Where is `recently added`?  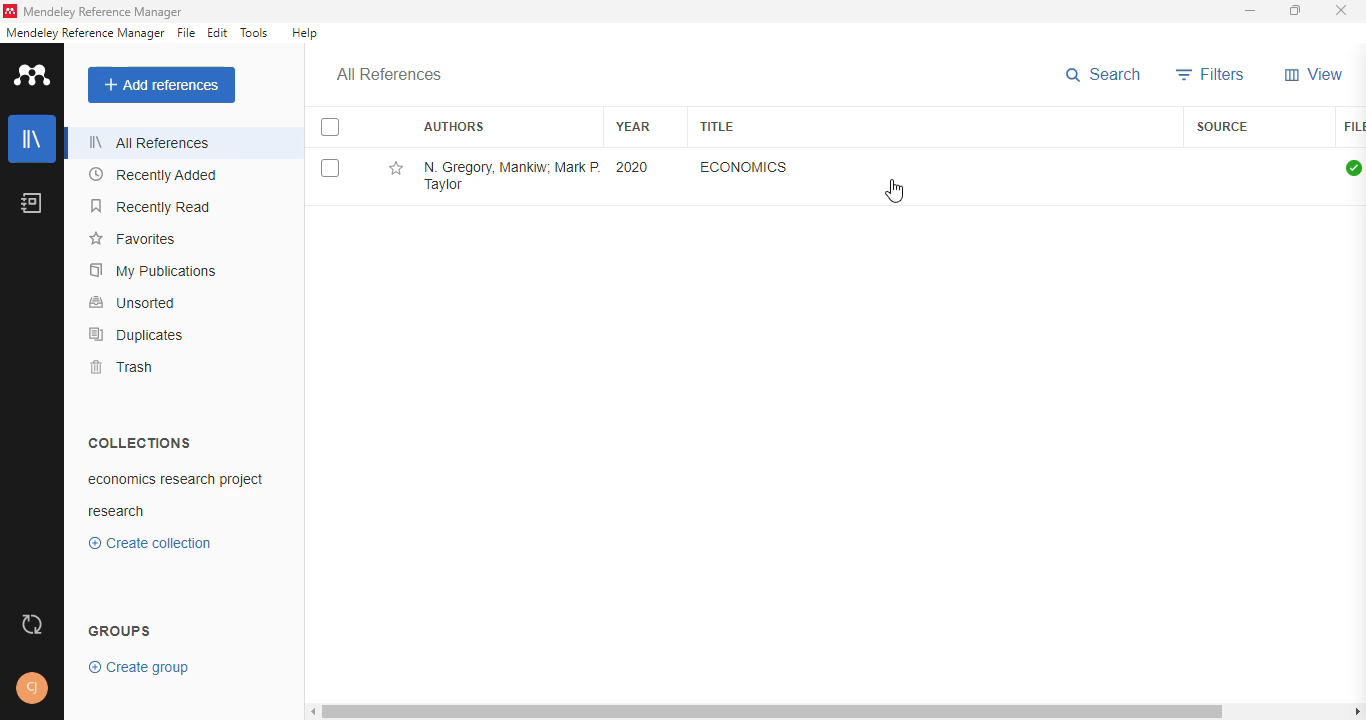 recently added is located at coordinates (153, 173).